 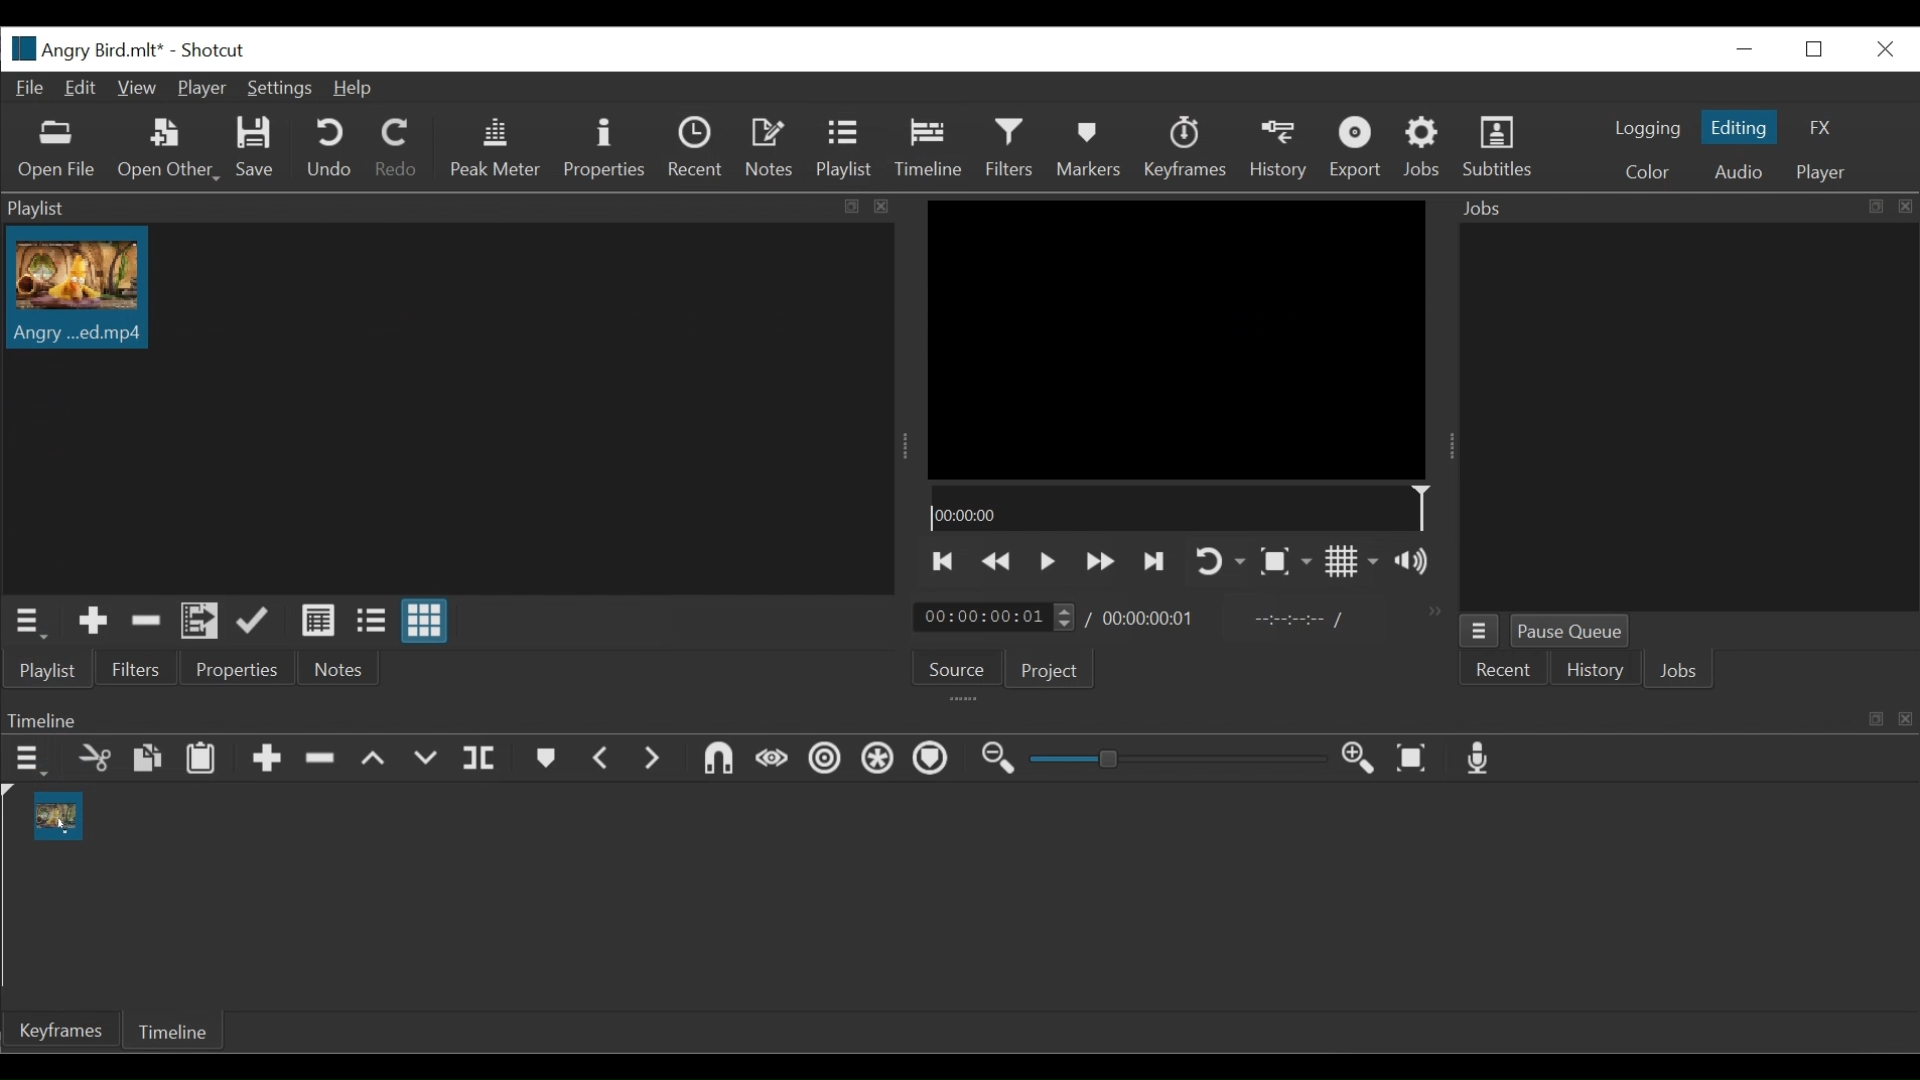 I want to click on Properties, so click(x=237, y=671).